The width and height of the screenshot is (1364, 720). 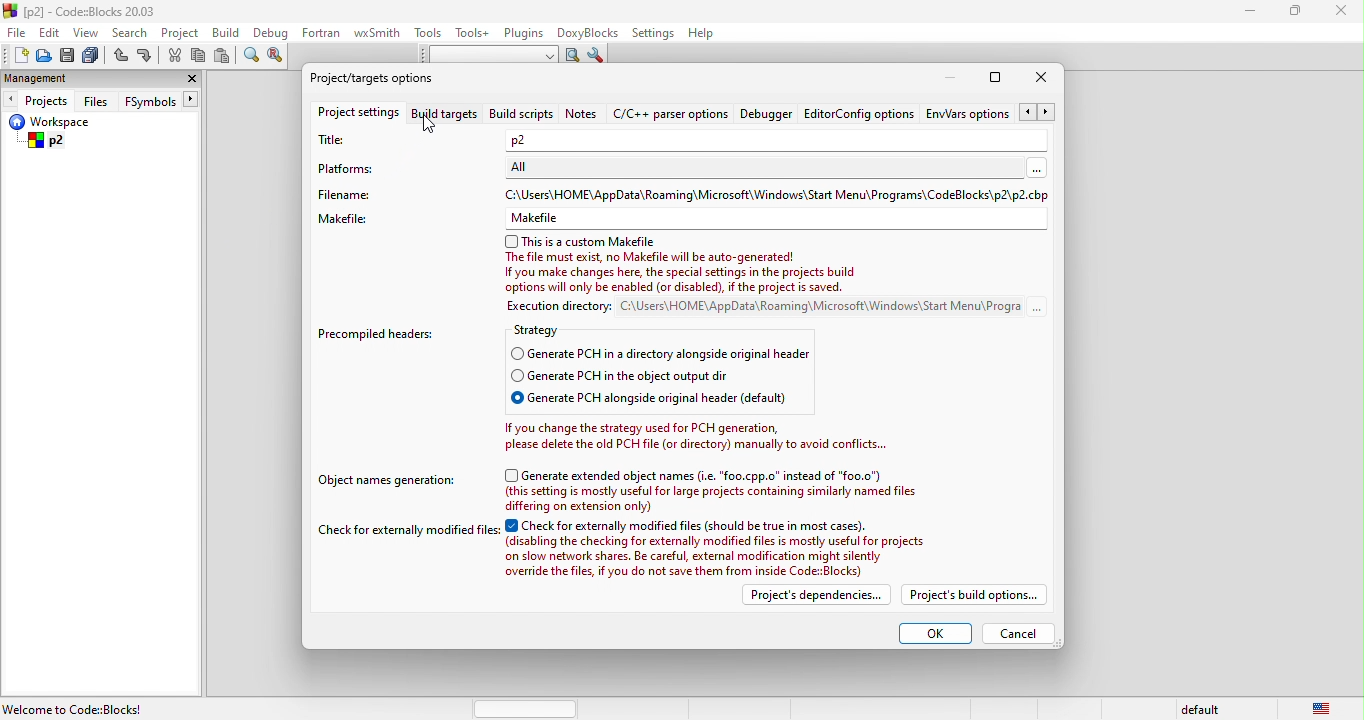 What do you see at coordinates (182, 33) in the screenshot?
I see `project` at bounding box center [182, 33].